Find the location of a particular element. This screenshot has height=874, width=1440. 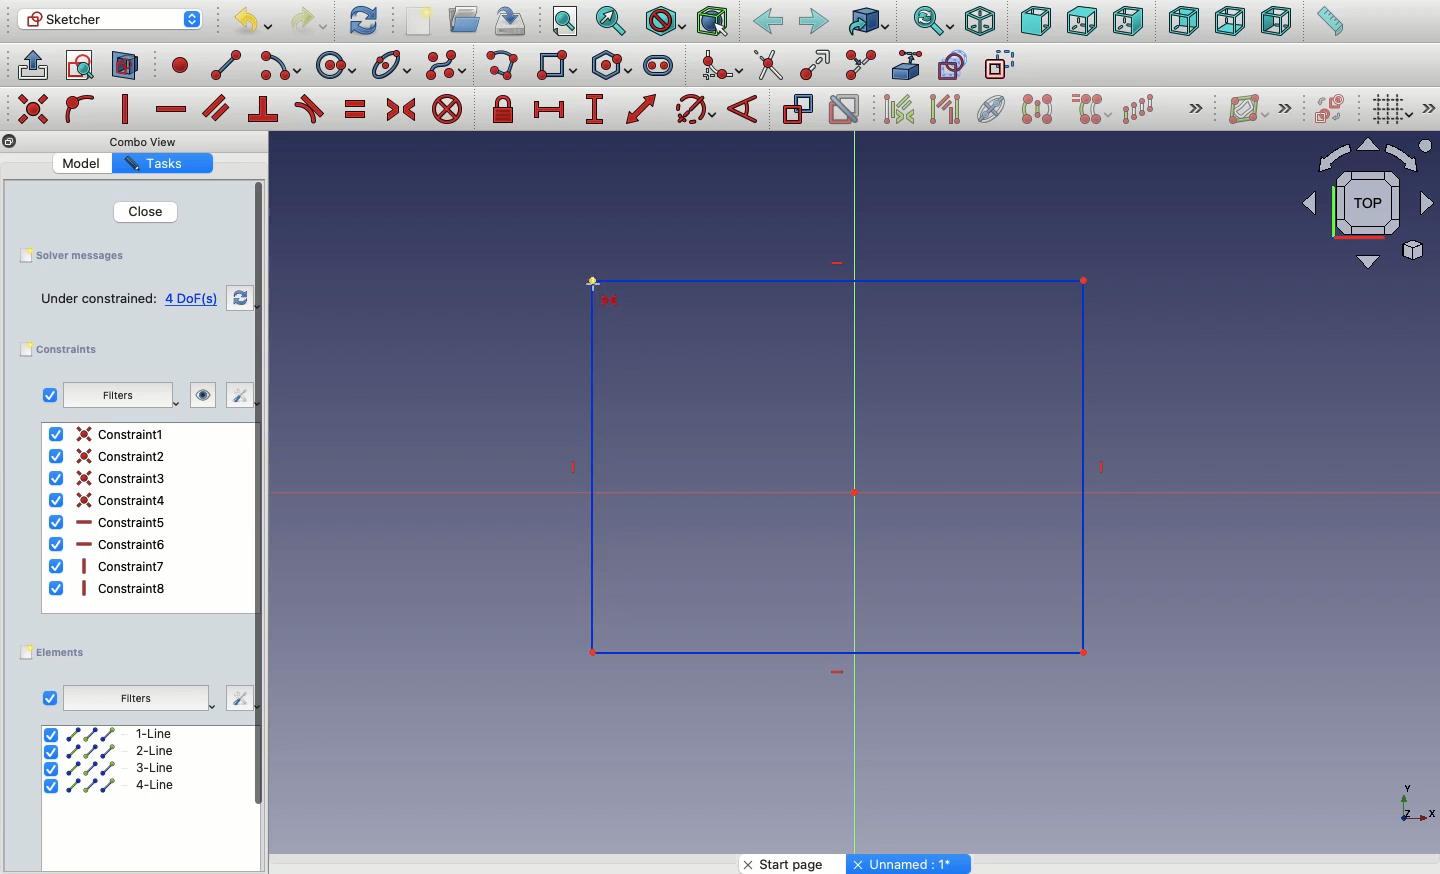

Extend edge  is located at coordinates (818, 66).